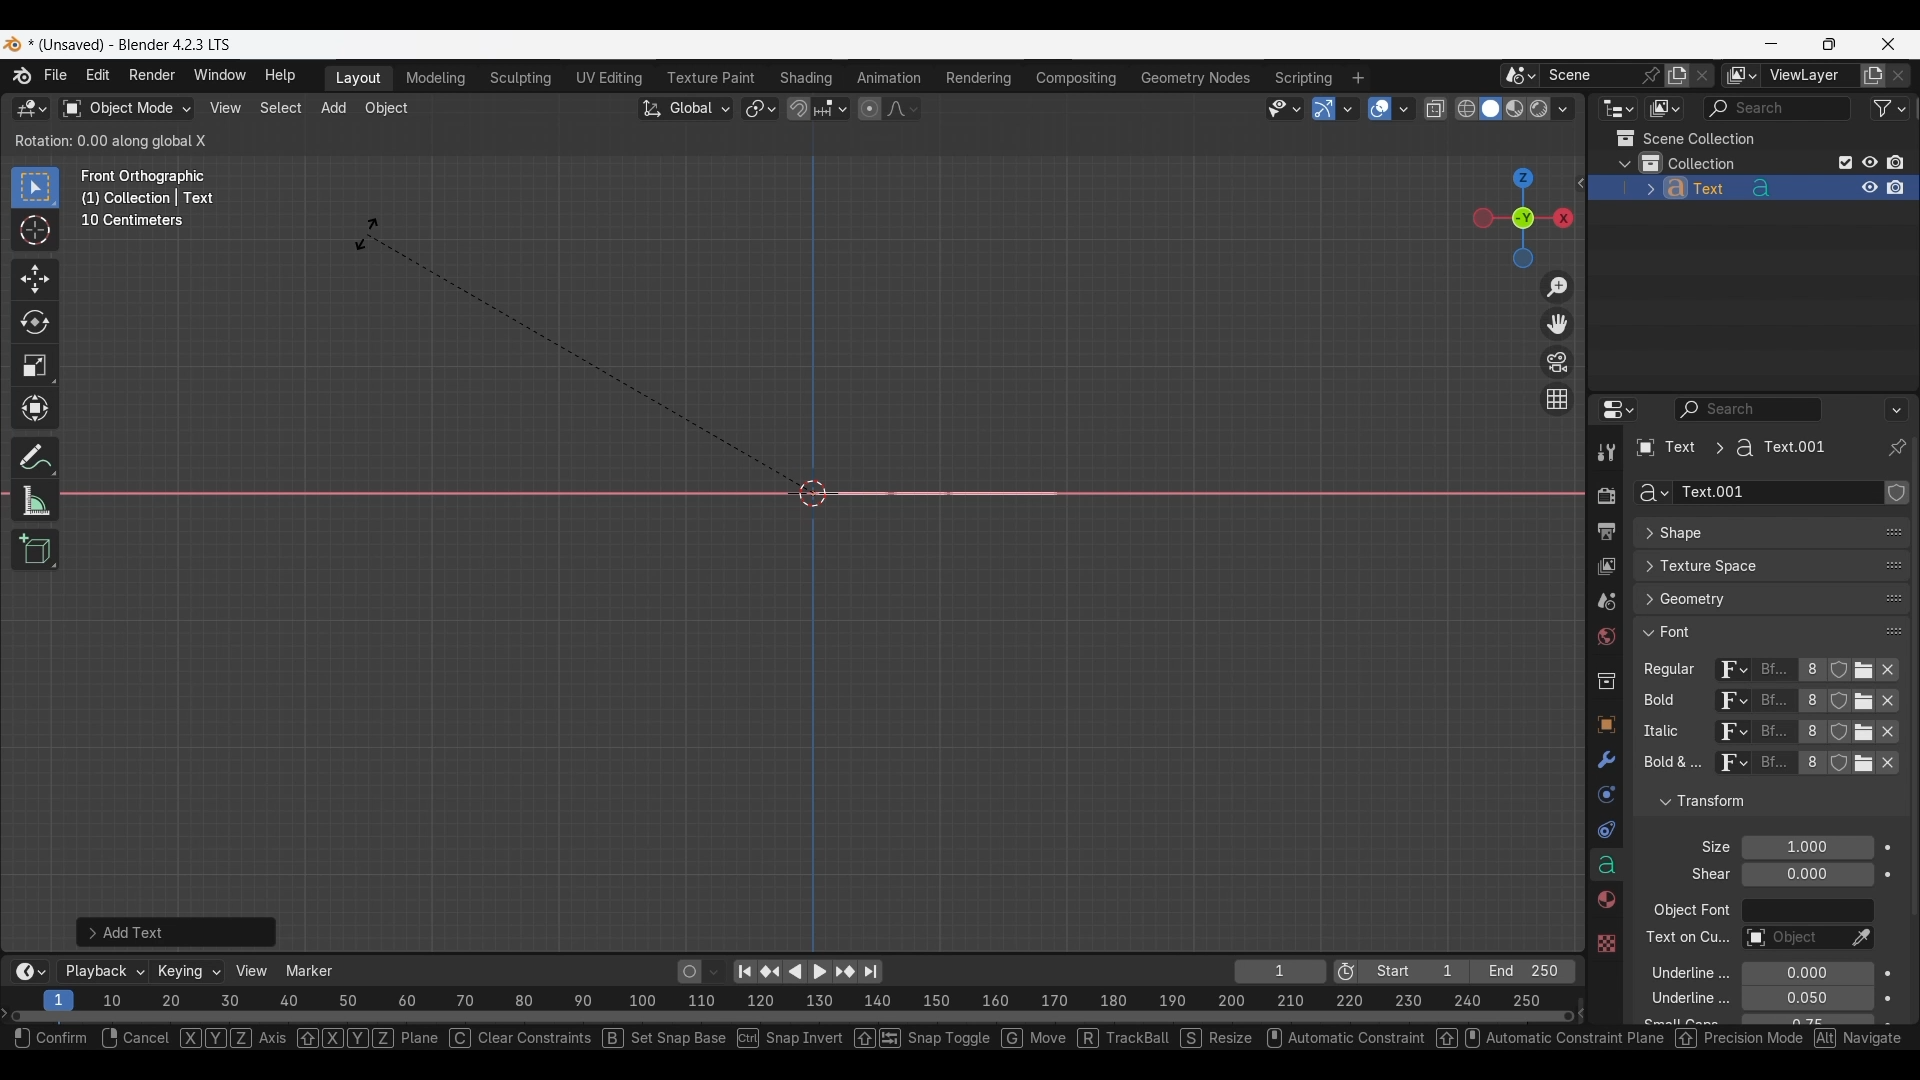  I want to click on Overlays, so click(1403, 109).